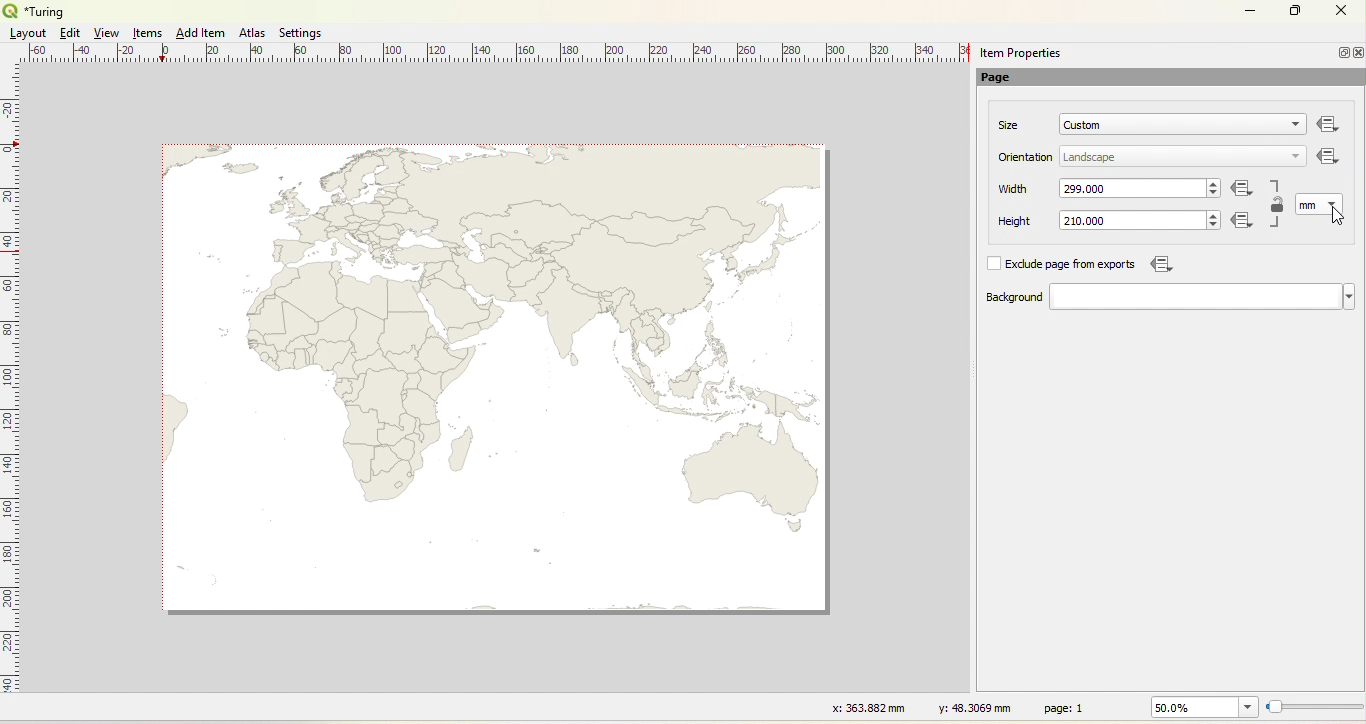  Describe the element at coordinates (1341, 52) in the screenshot. I see `Minimize` at that location.